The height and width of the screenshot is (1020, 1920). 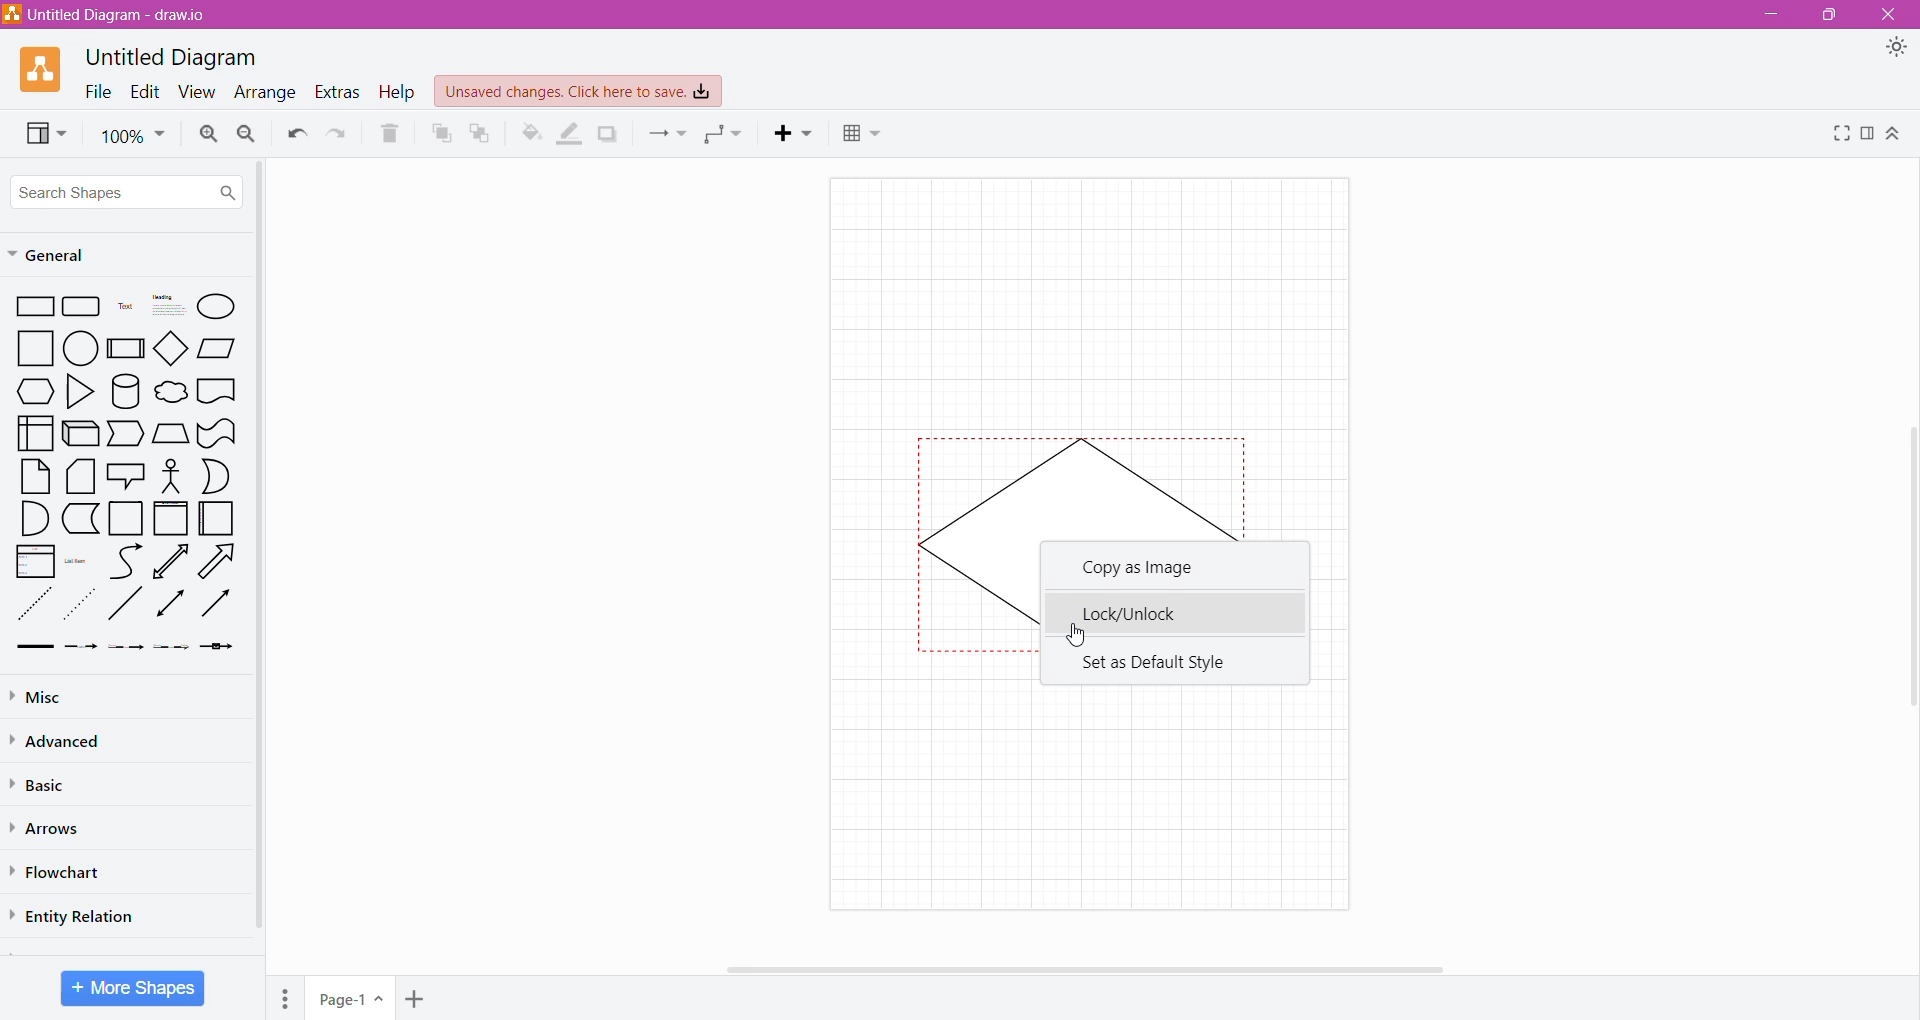 I want to click on Title Bar Color Change on Click, so click(x=974, y=15).